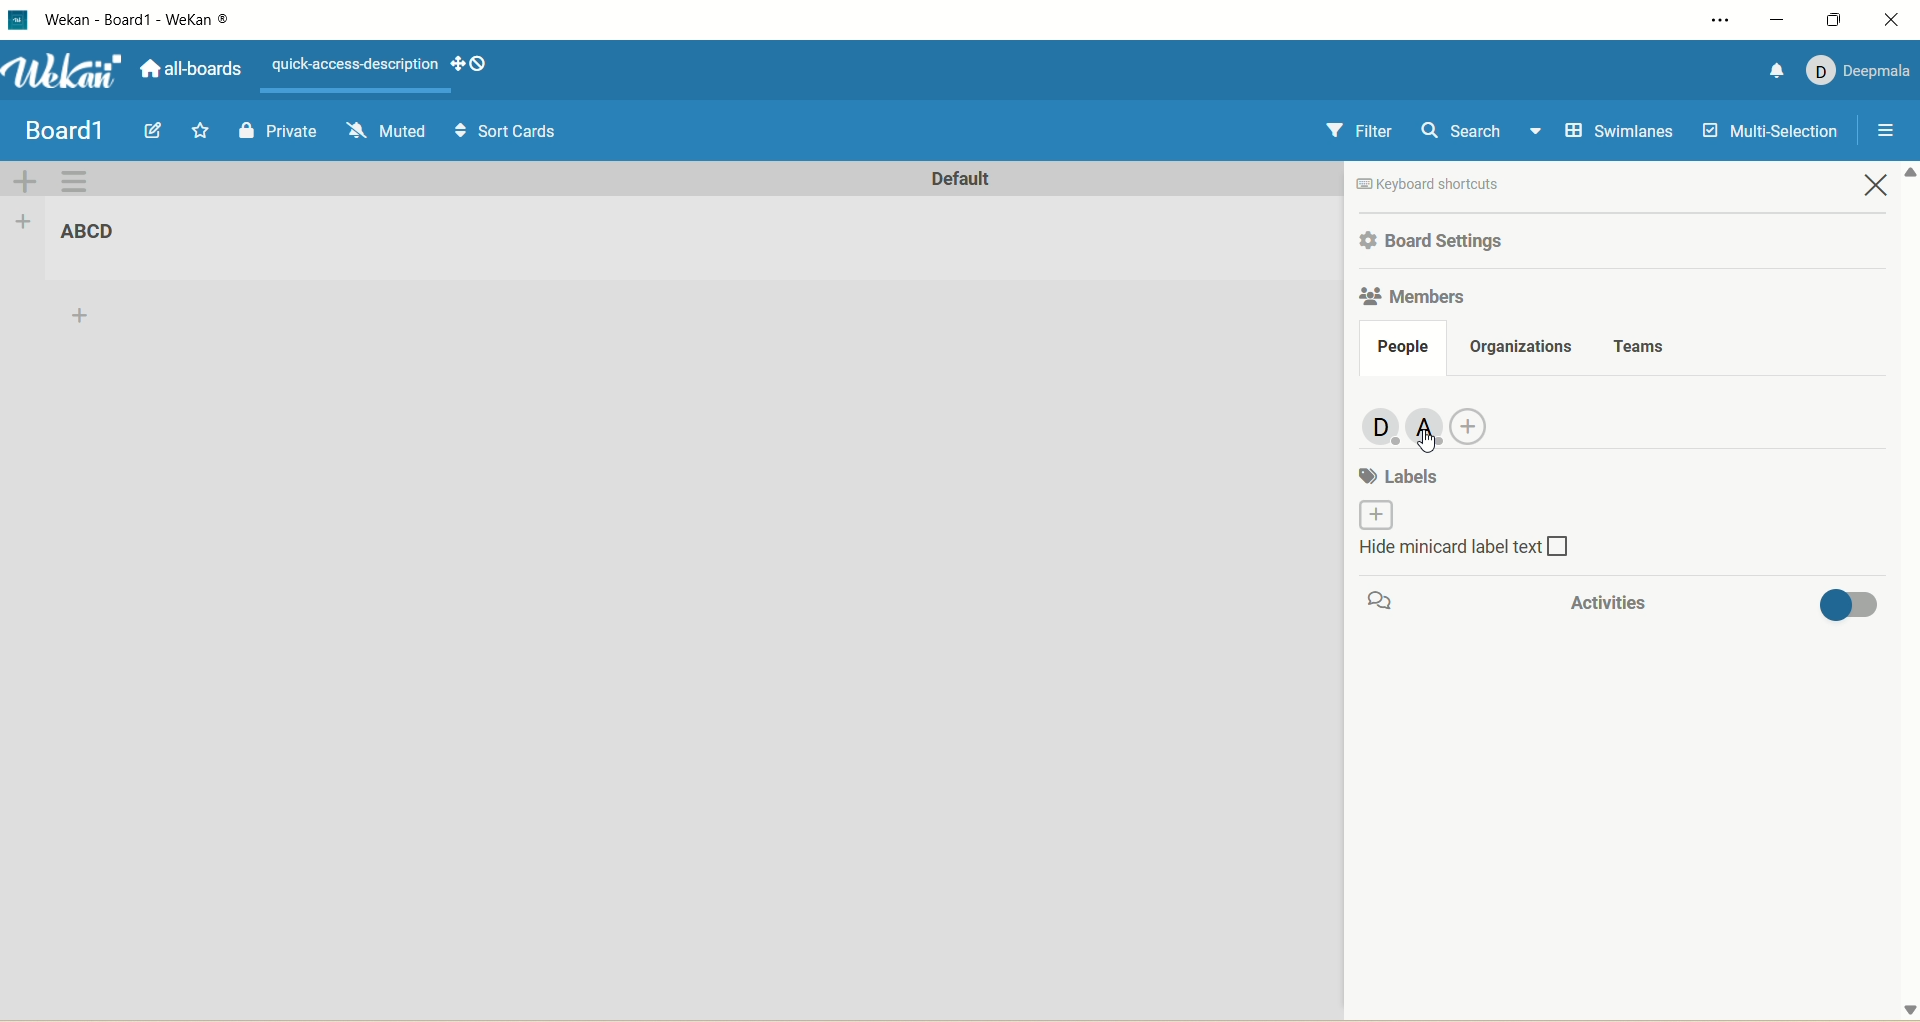 The width and height of the screenshot is (1920, 1022). What do you see at coordinates (504, 129) in the screenshot?
I see `Sort Cards` at bounding box center [504, 129].